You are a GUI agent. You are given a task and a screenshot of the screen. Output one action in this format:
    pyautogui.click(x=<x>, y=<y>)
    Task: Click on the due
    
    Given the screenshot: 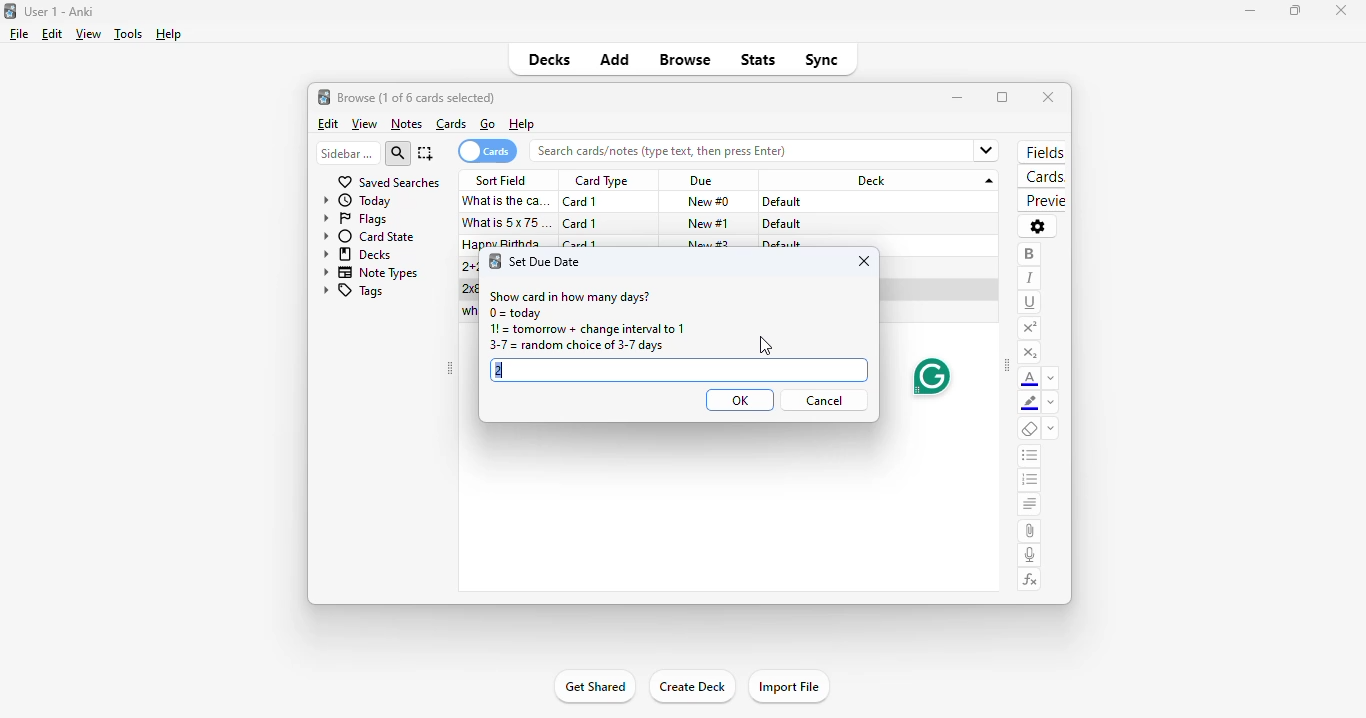 What is the action you would take?
    pyautogui.click(x=701, y=182)
    